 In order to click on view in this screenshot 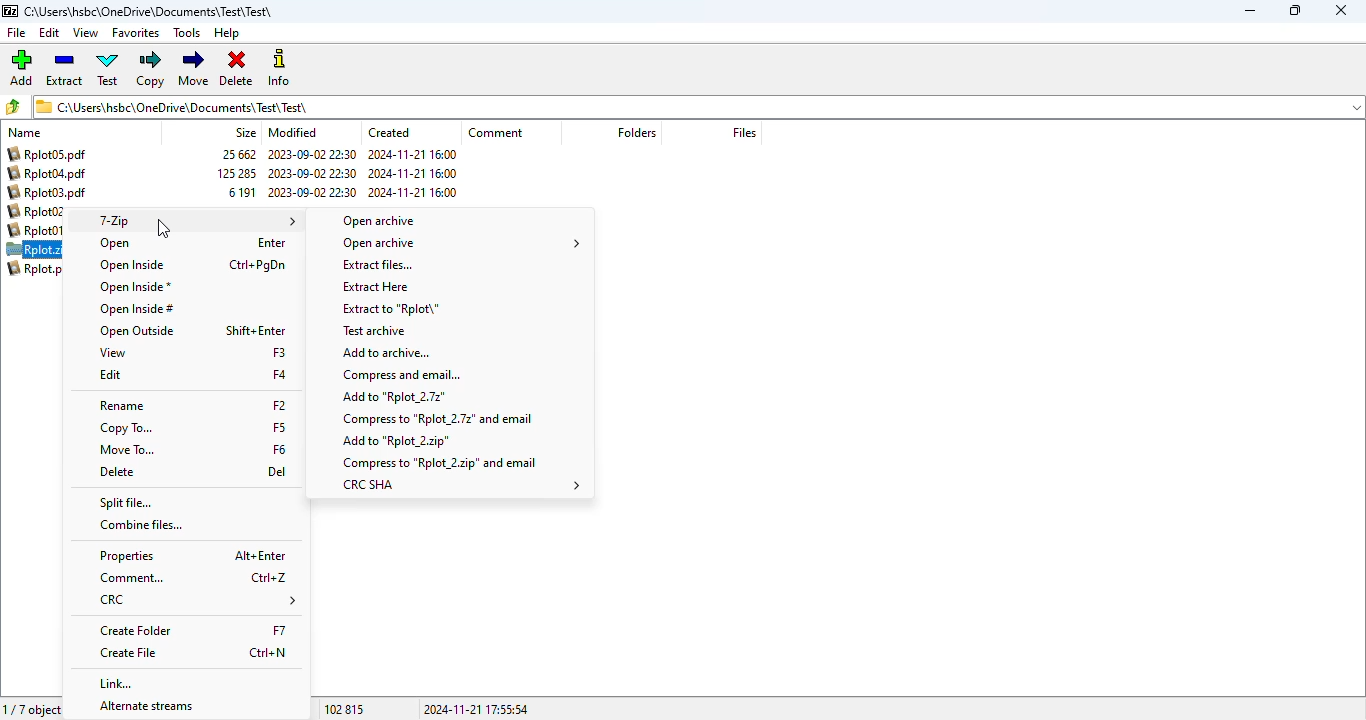, I will do `click(111, 353)`.